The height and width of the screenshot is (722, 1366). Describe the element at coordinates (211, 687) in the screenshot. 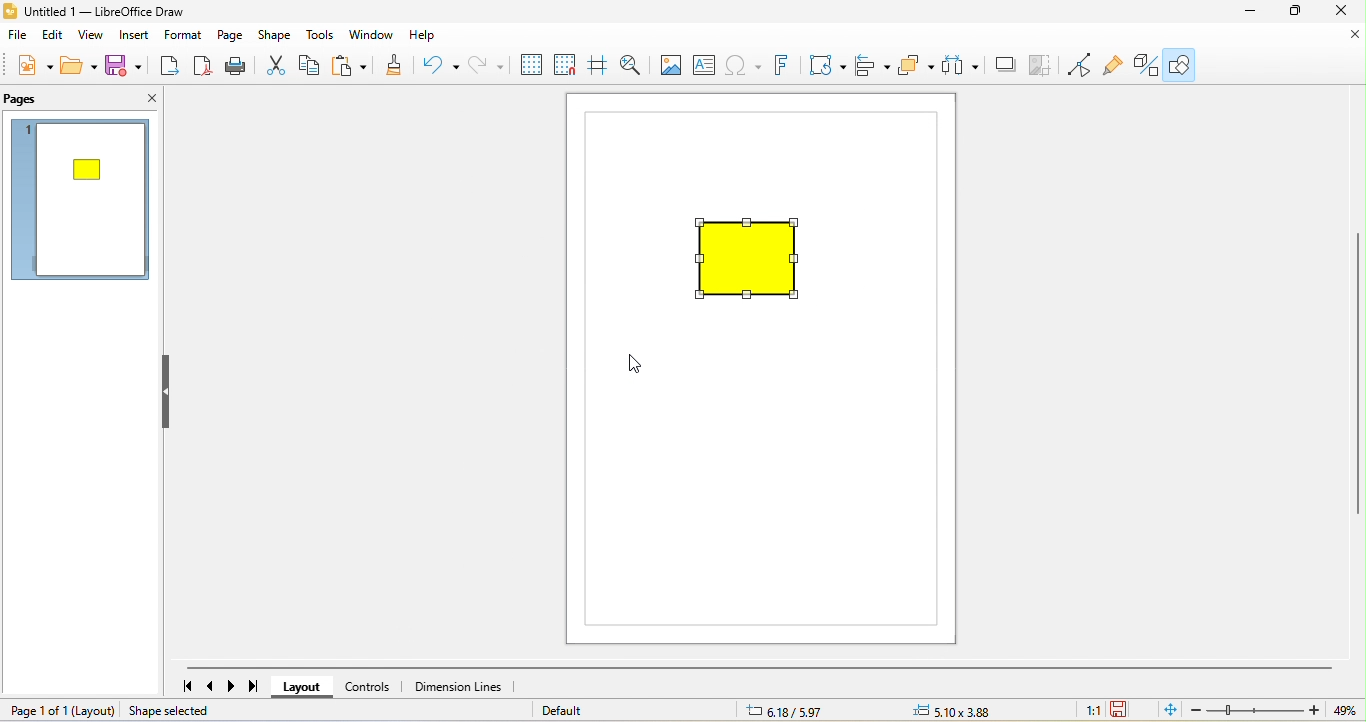

I see `previous page` at that location.